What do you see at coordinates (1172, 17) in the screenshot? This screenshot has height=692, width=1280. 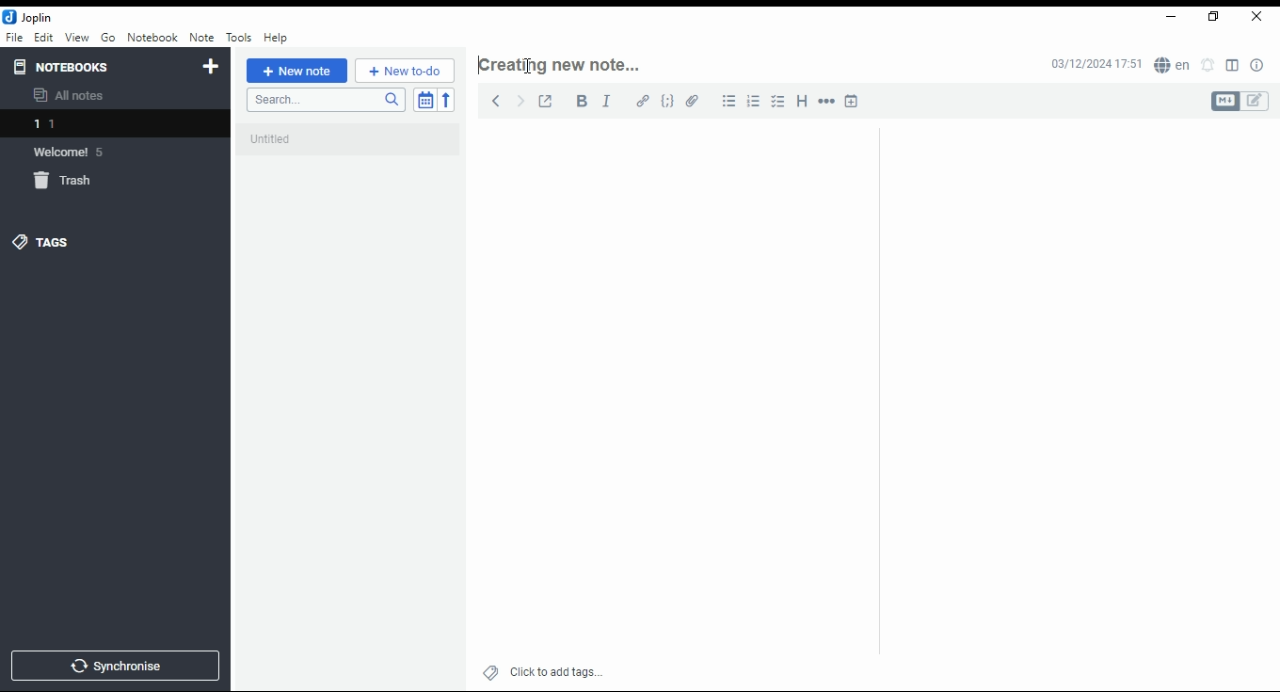 I see `minimize` at bounding box center [1172, 17].